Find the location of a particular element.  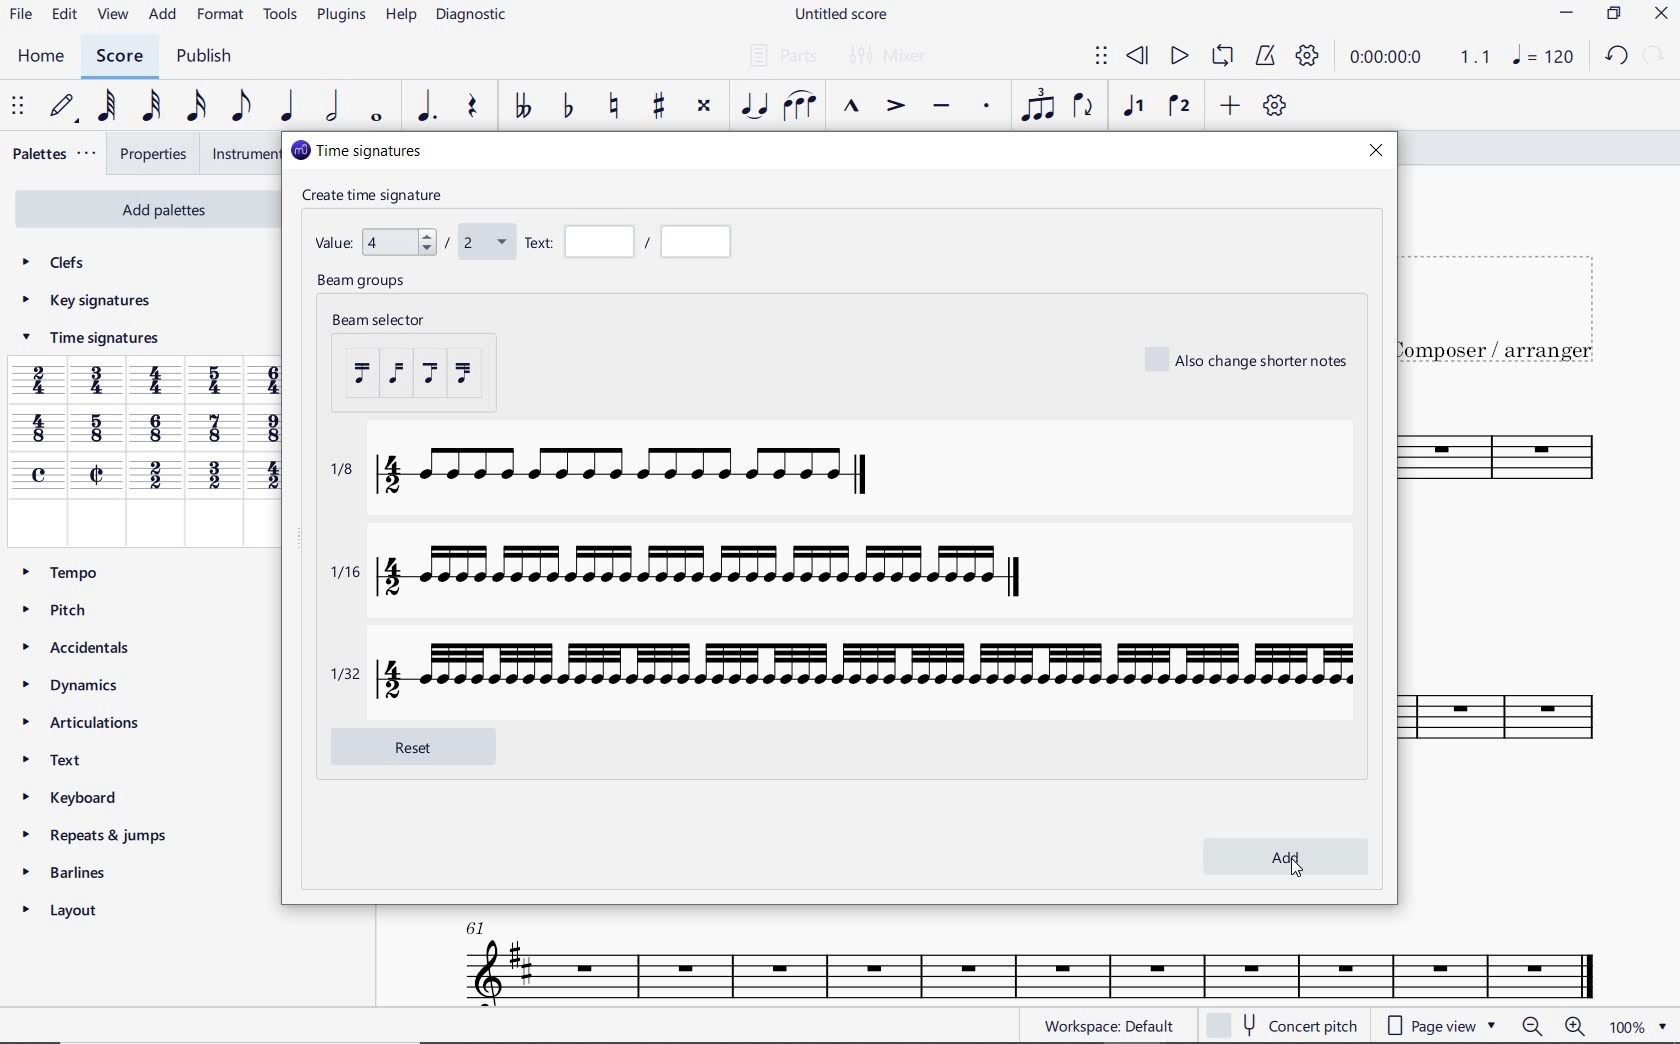

reset is located at coordinates (431, 745).